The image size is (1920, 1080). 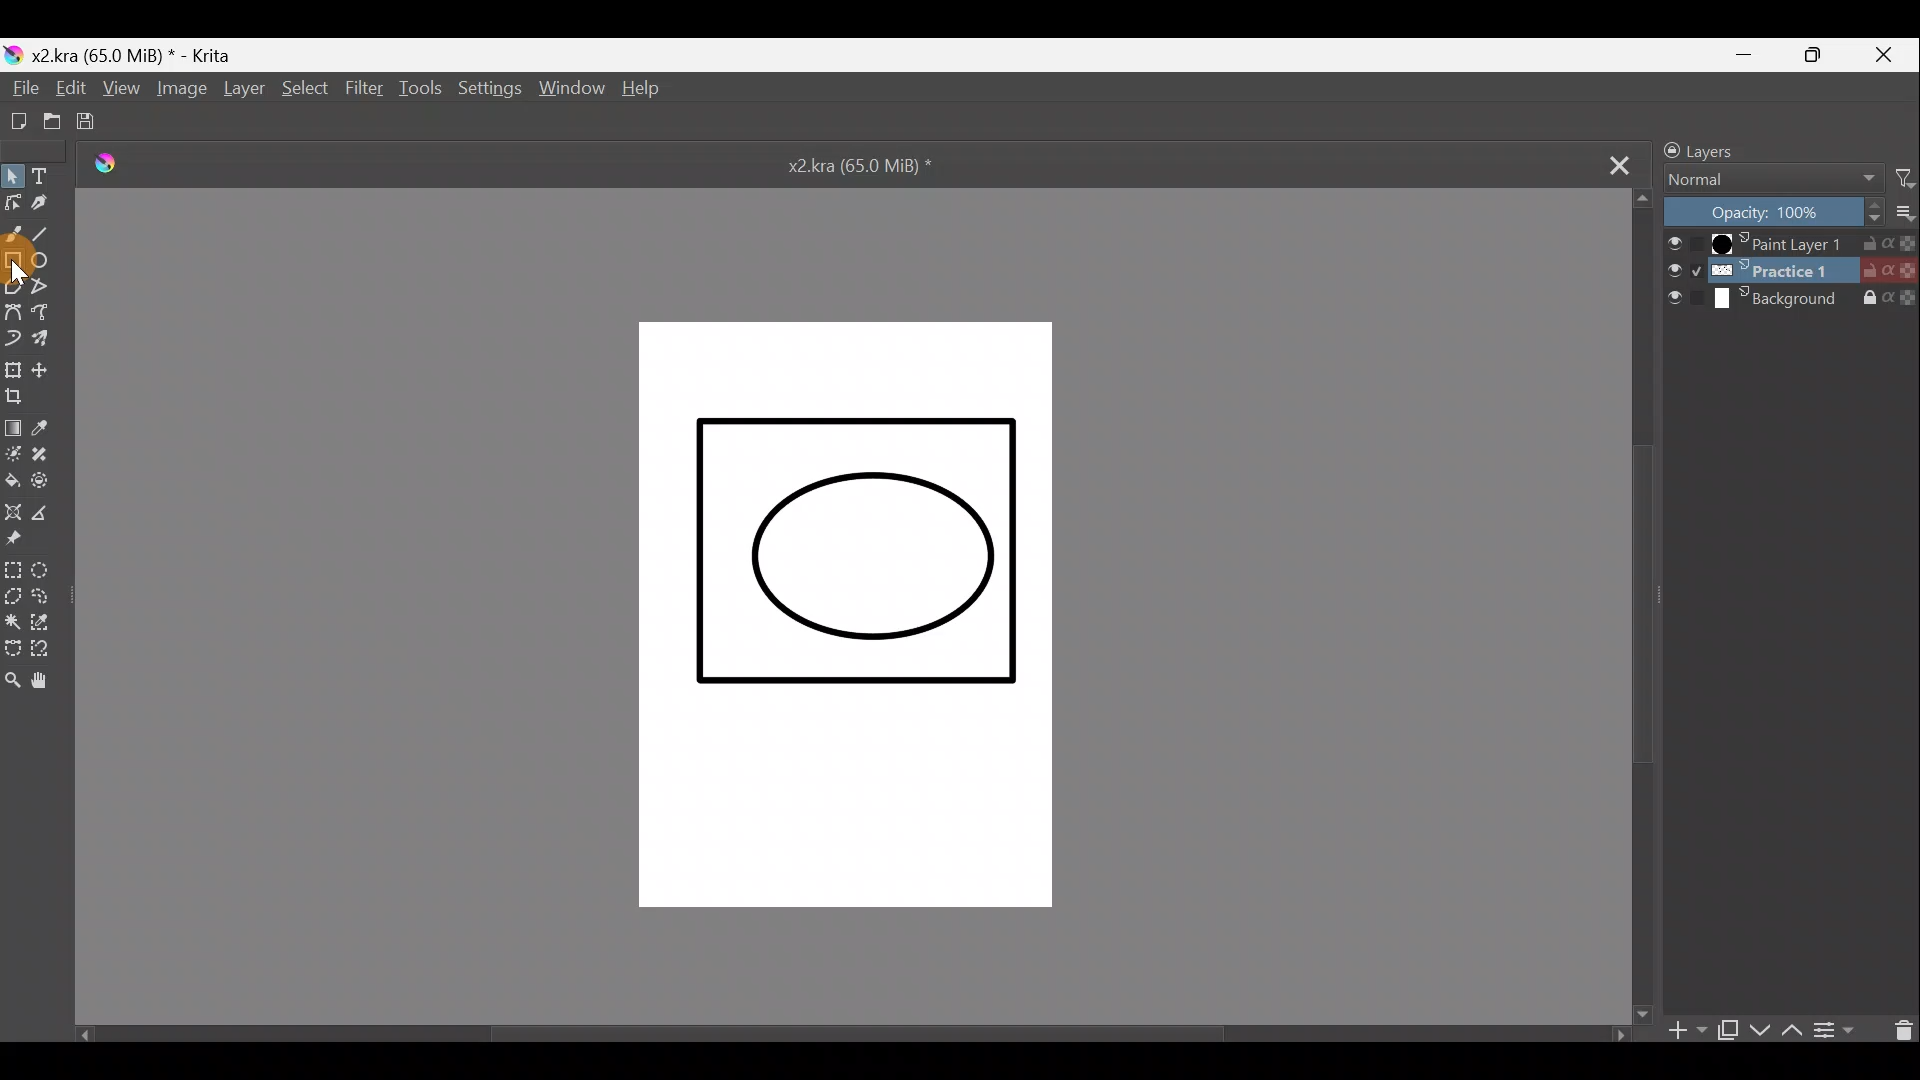 I want to click on x2.kra (65.0 MiB) *, so click(x=859, y=169).